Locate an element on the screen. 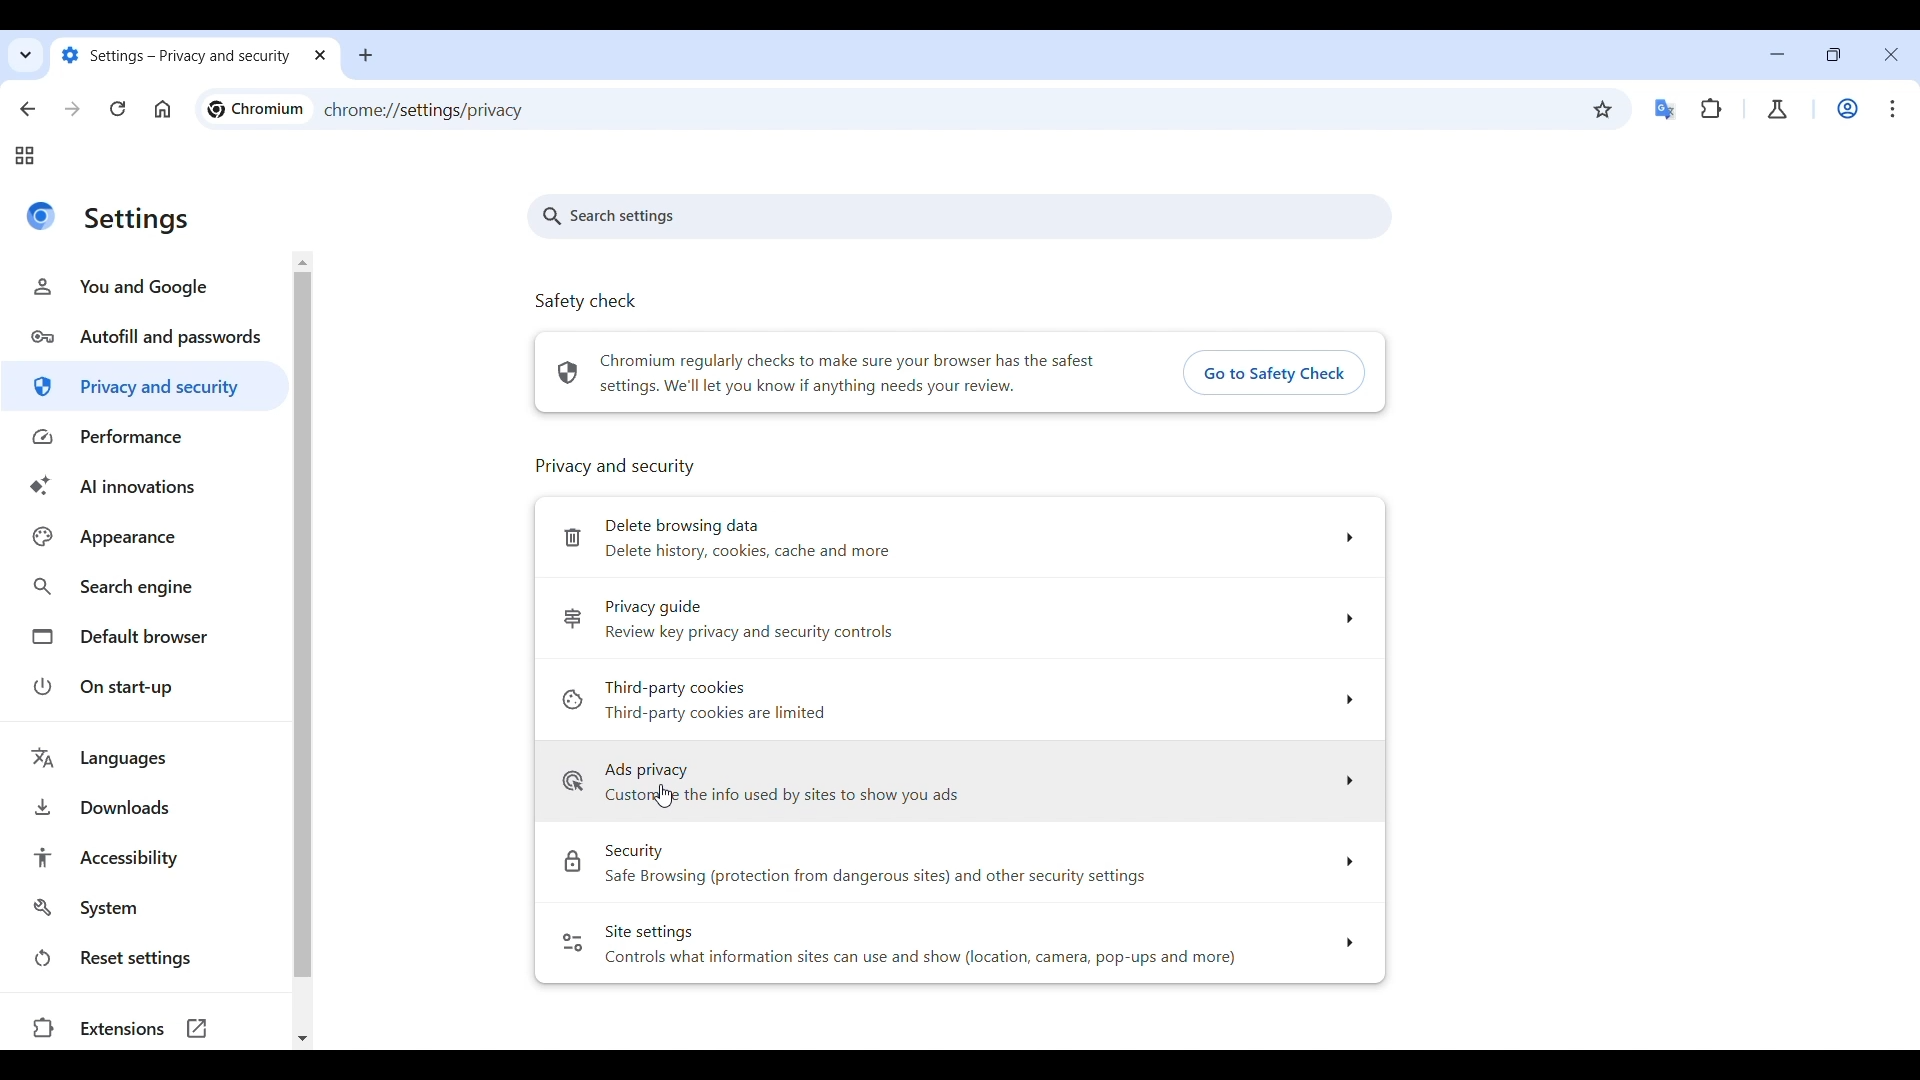 This screenshot has width=1920, height=1080. Privacy and security highlighted as current selection is located at coordinates (146, 386).